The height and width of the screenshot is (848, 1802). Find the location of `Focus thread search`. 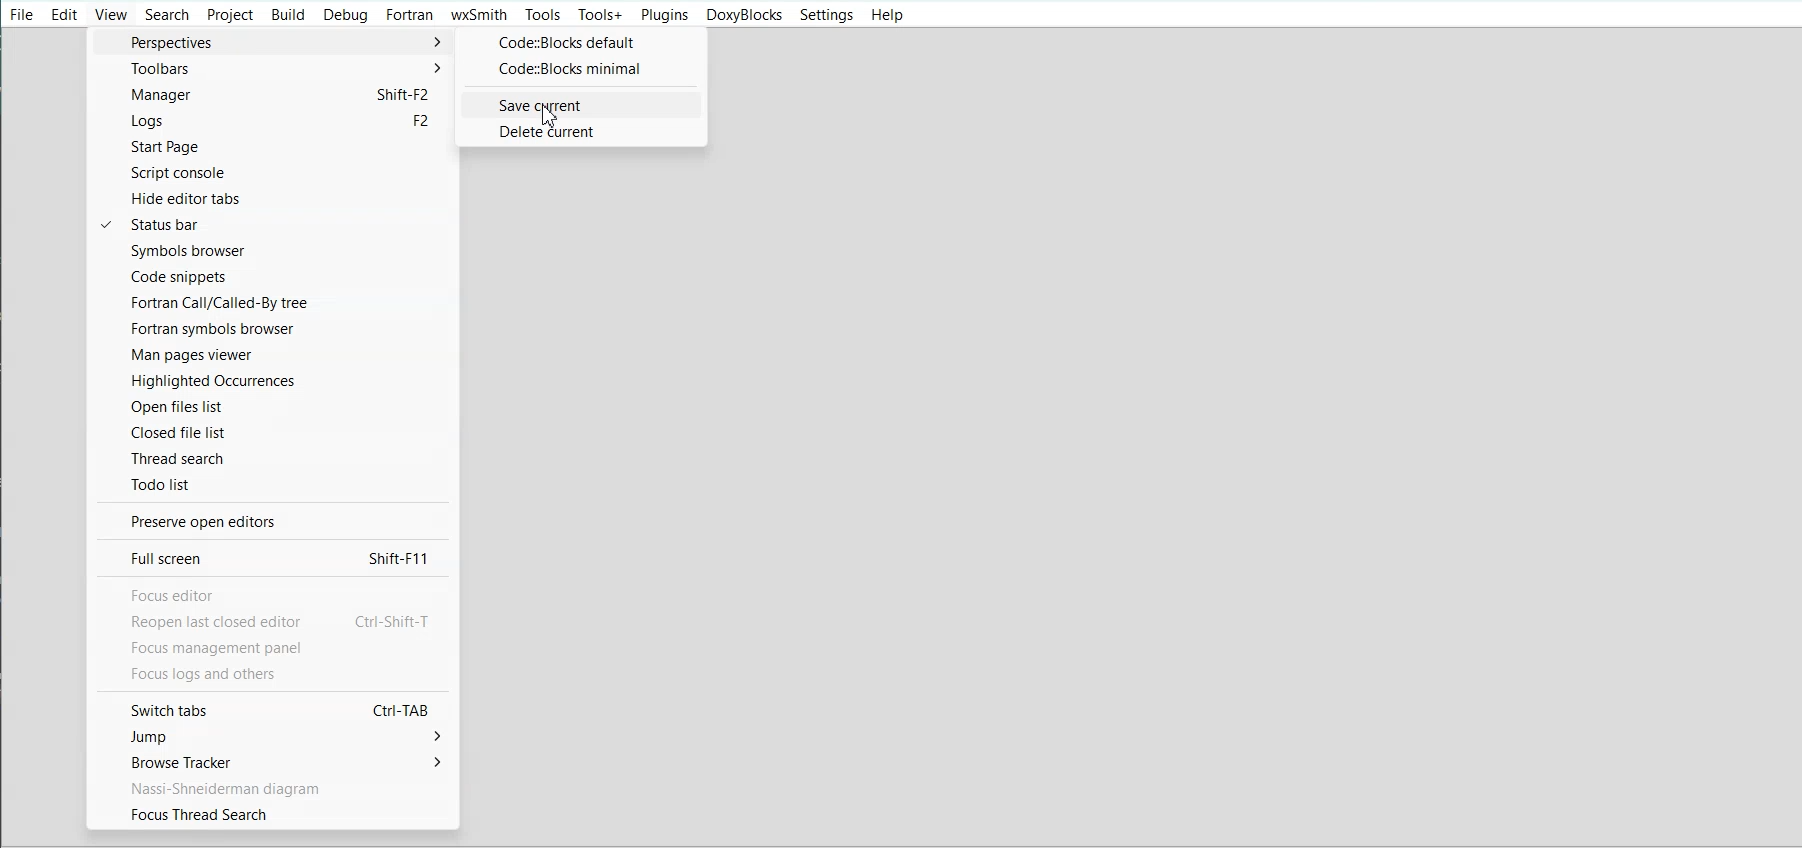

Focus thread search is located at coordinates (282, 813).